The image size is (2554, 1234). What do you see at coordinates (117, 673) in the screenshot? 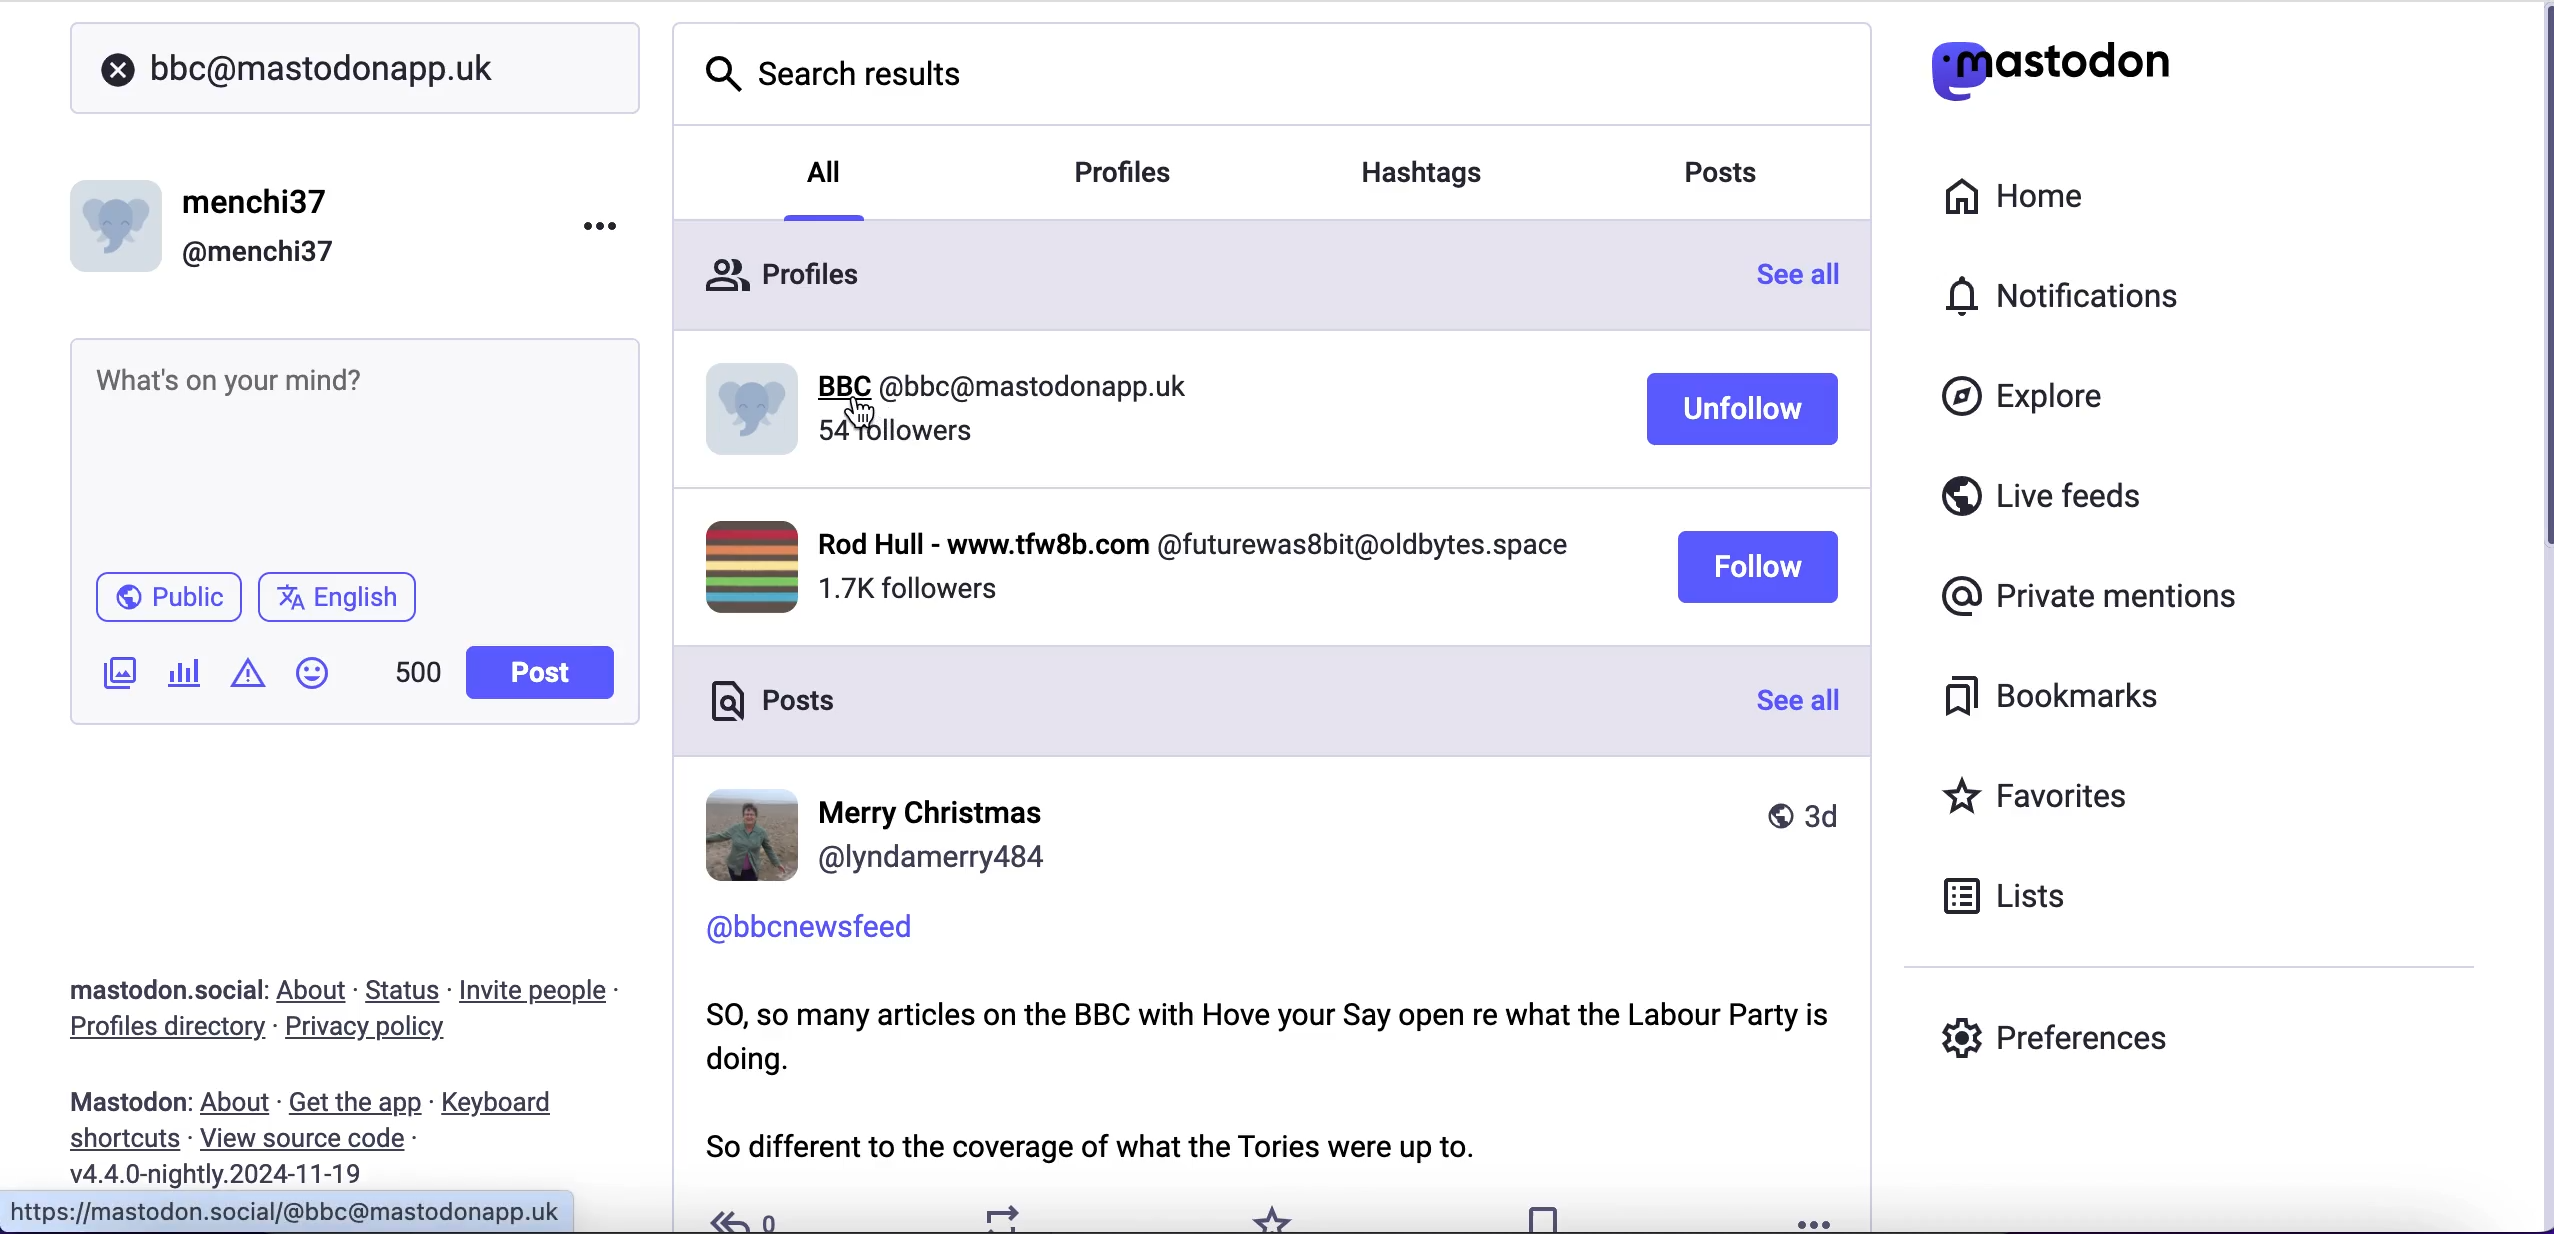
I see `add an image` at bounding box center [117, 673].